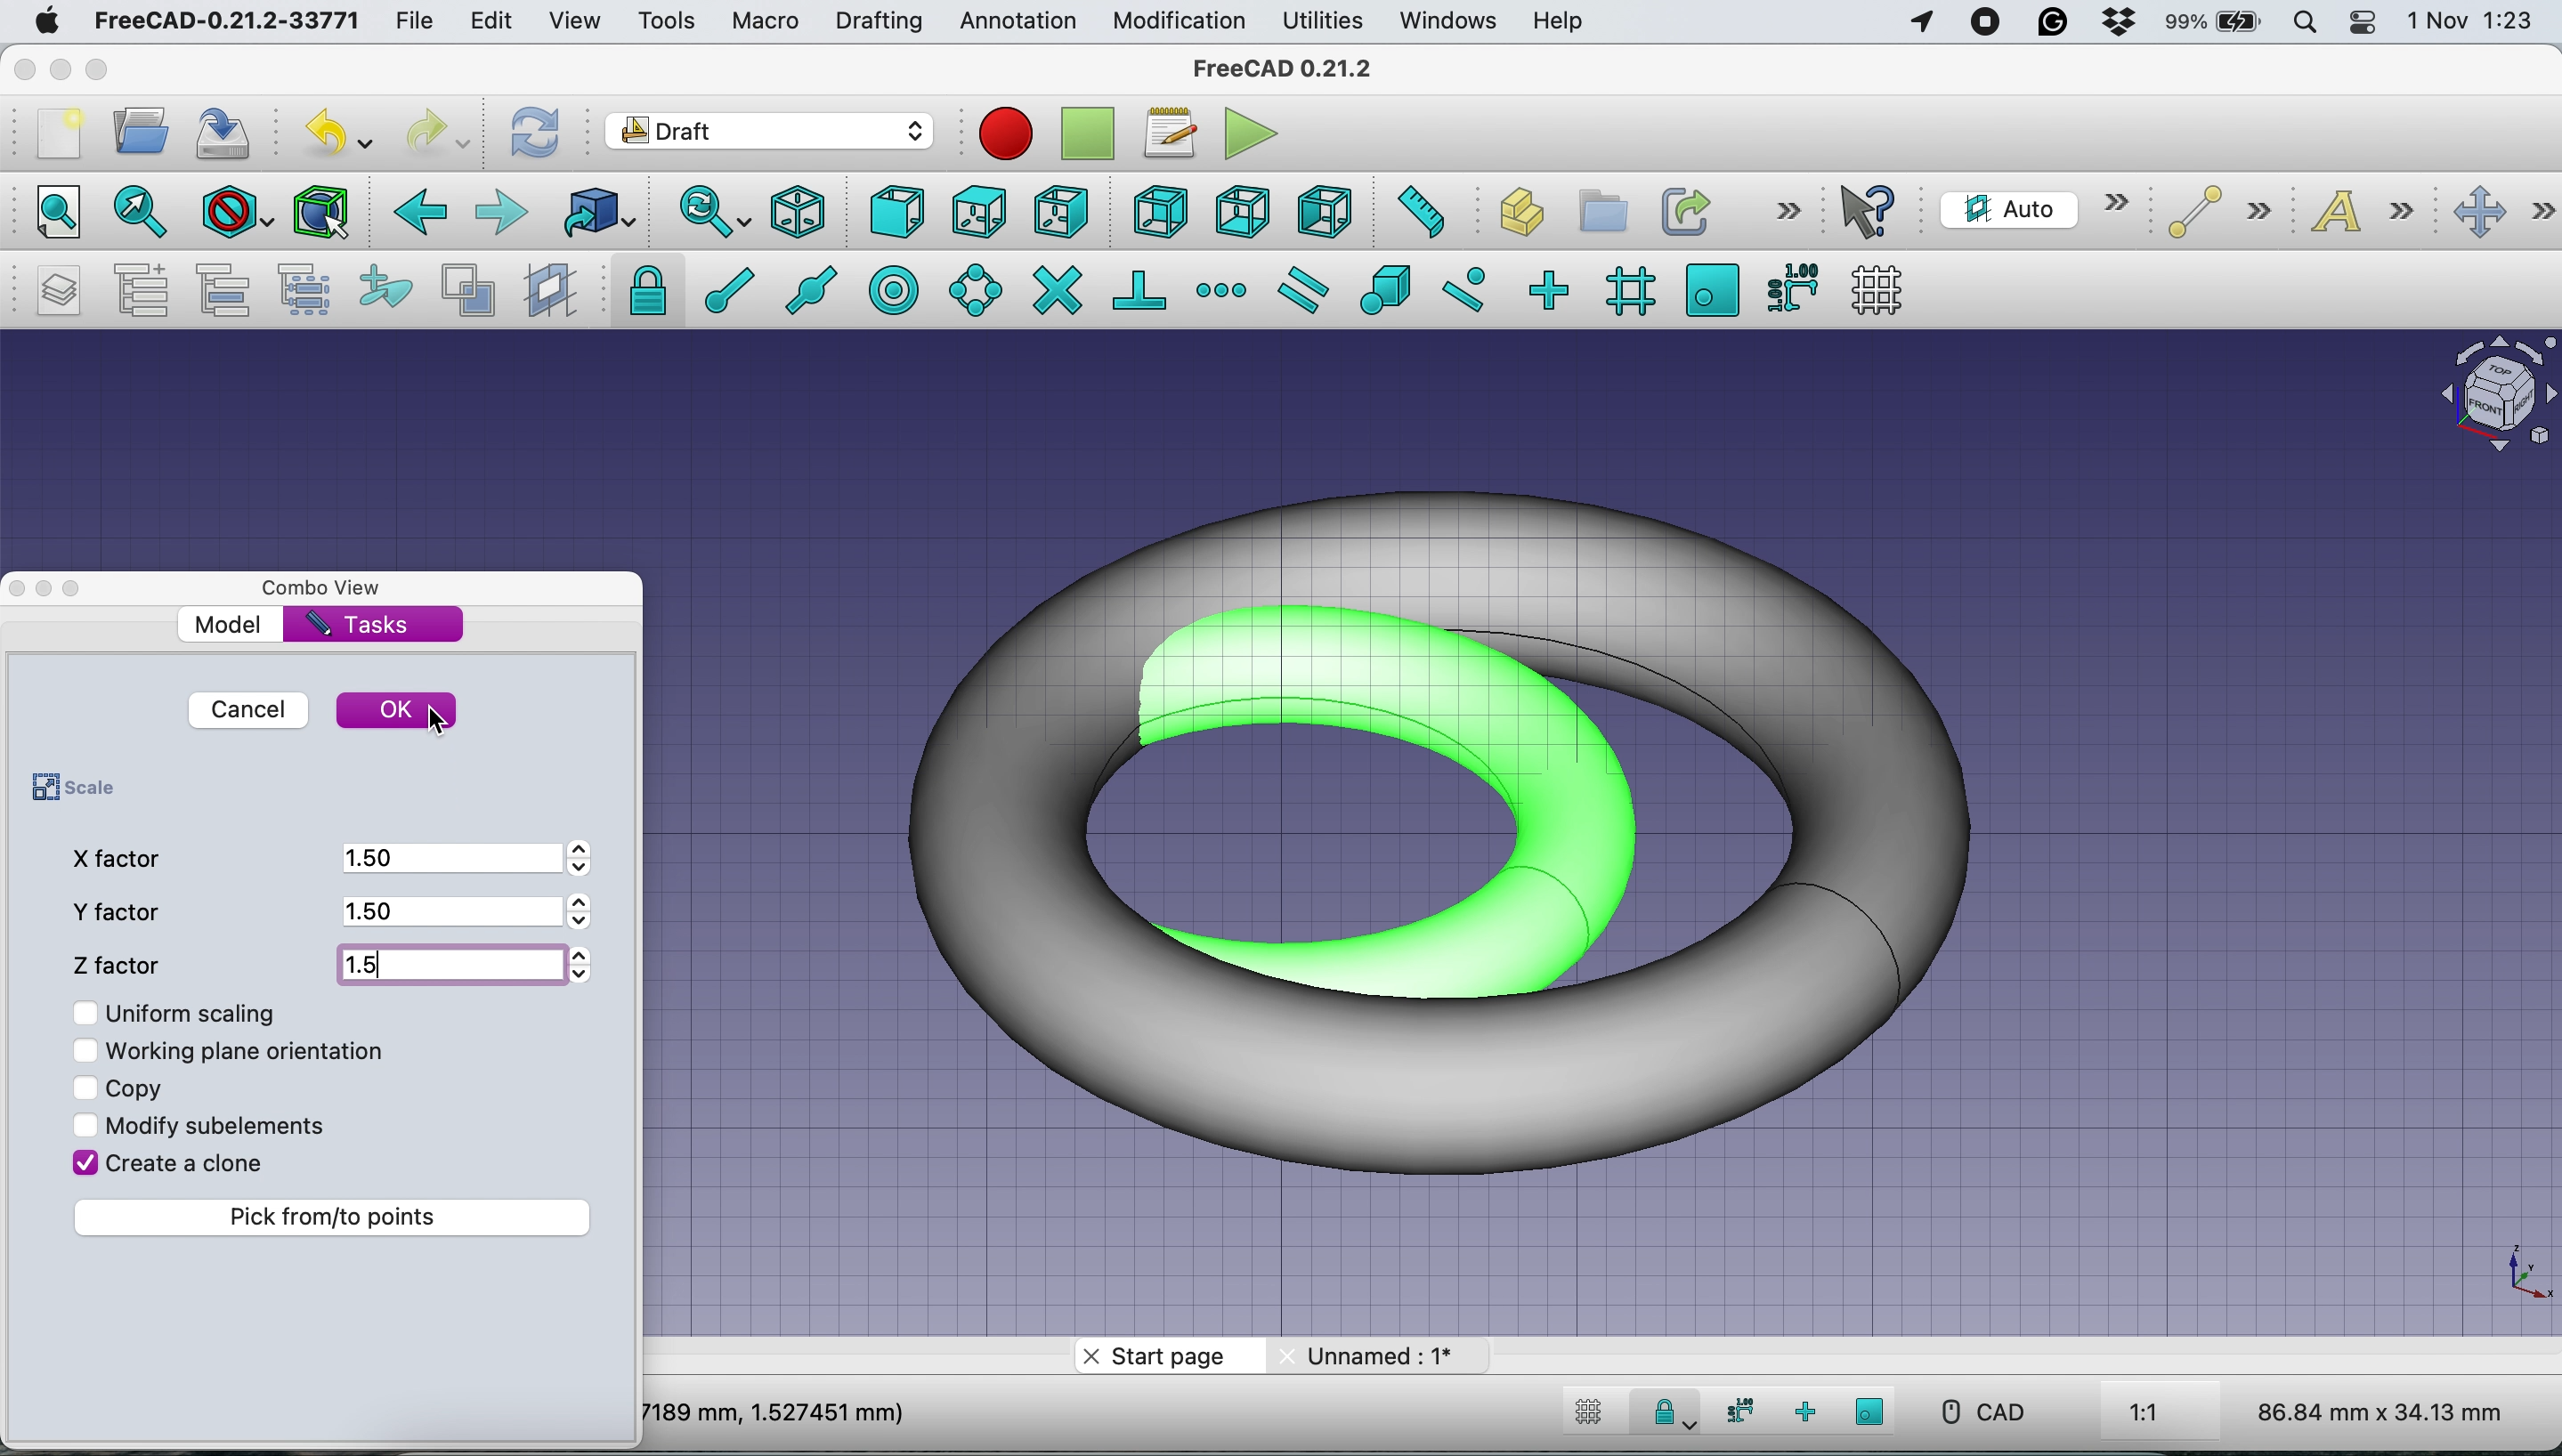 The width and height of the screenshot is (2562, 1456). I want to click on redo, so click(436, 134).